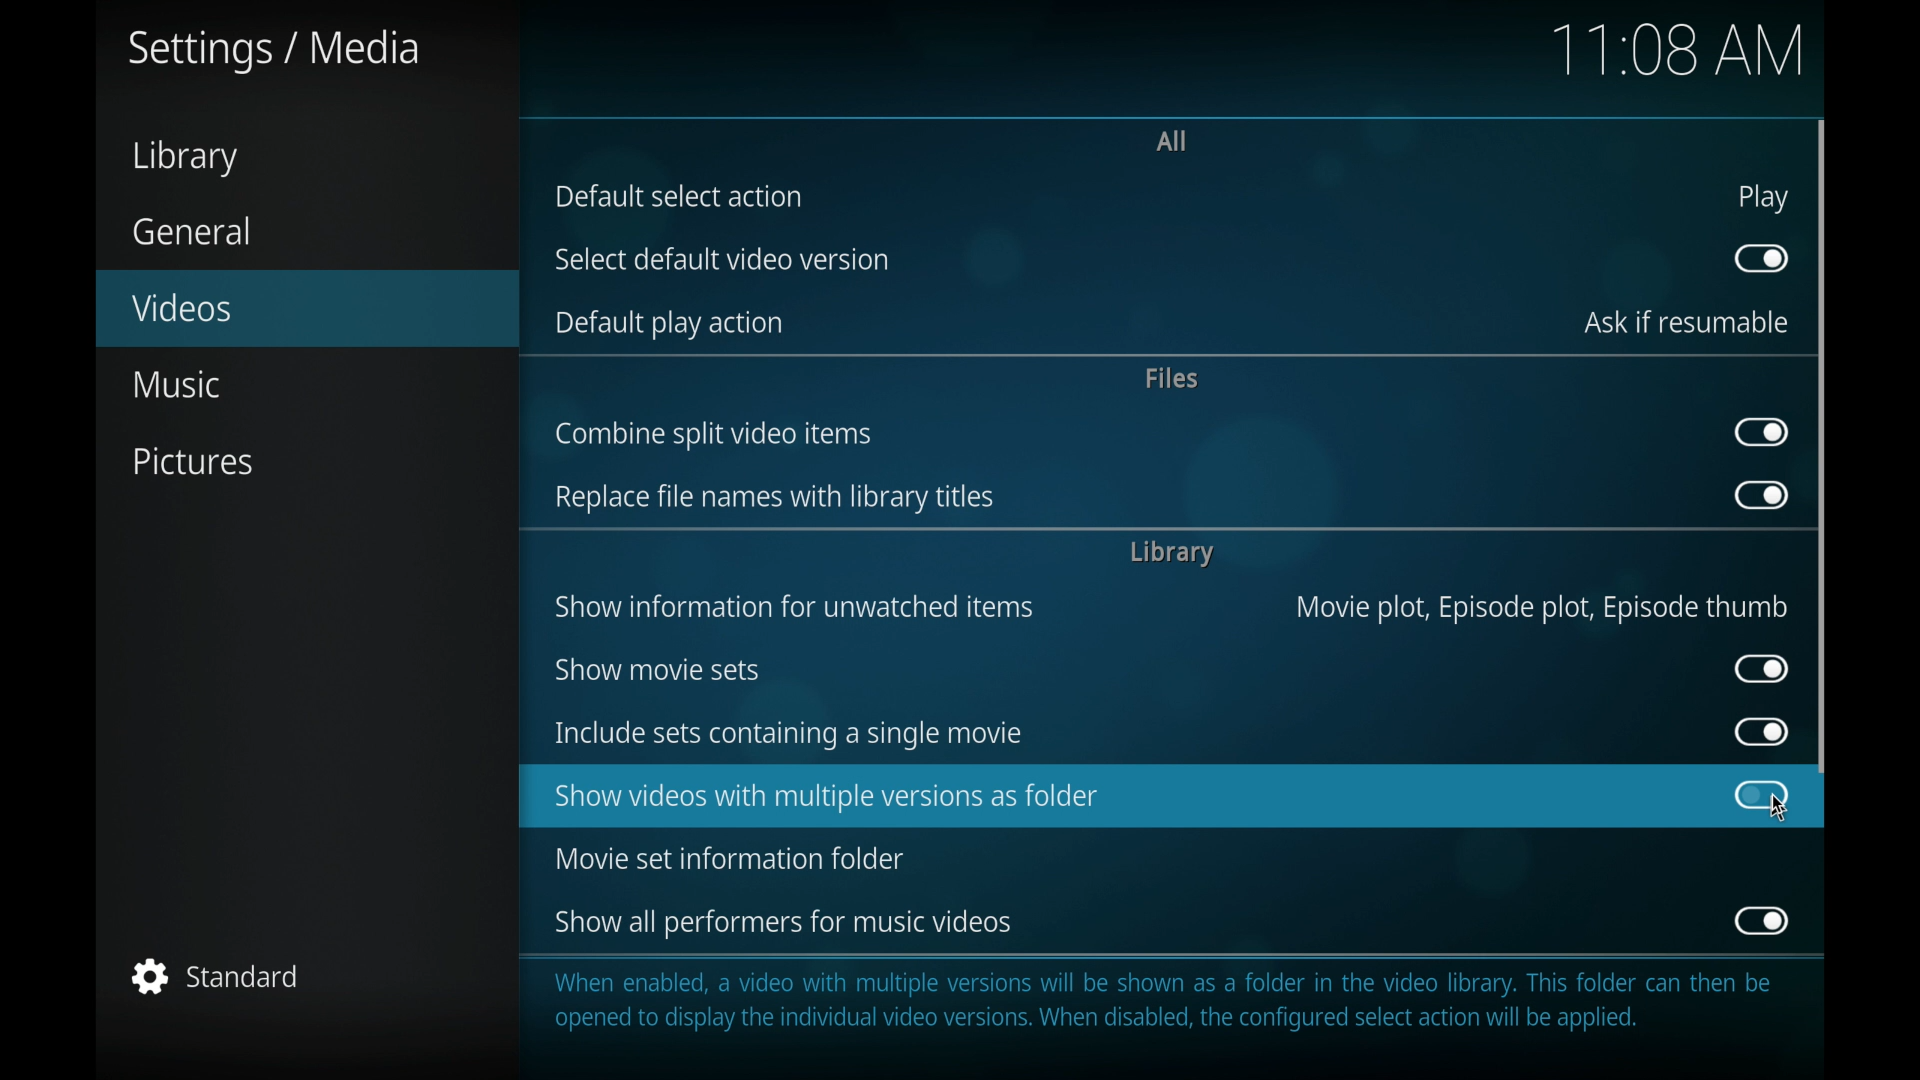 The width and height of the screenshot is (1920, 1080). What do you see at coordinates (1762, 921) in the screenshot?
I see `toggle button` at bounding box center [1762, 921].